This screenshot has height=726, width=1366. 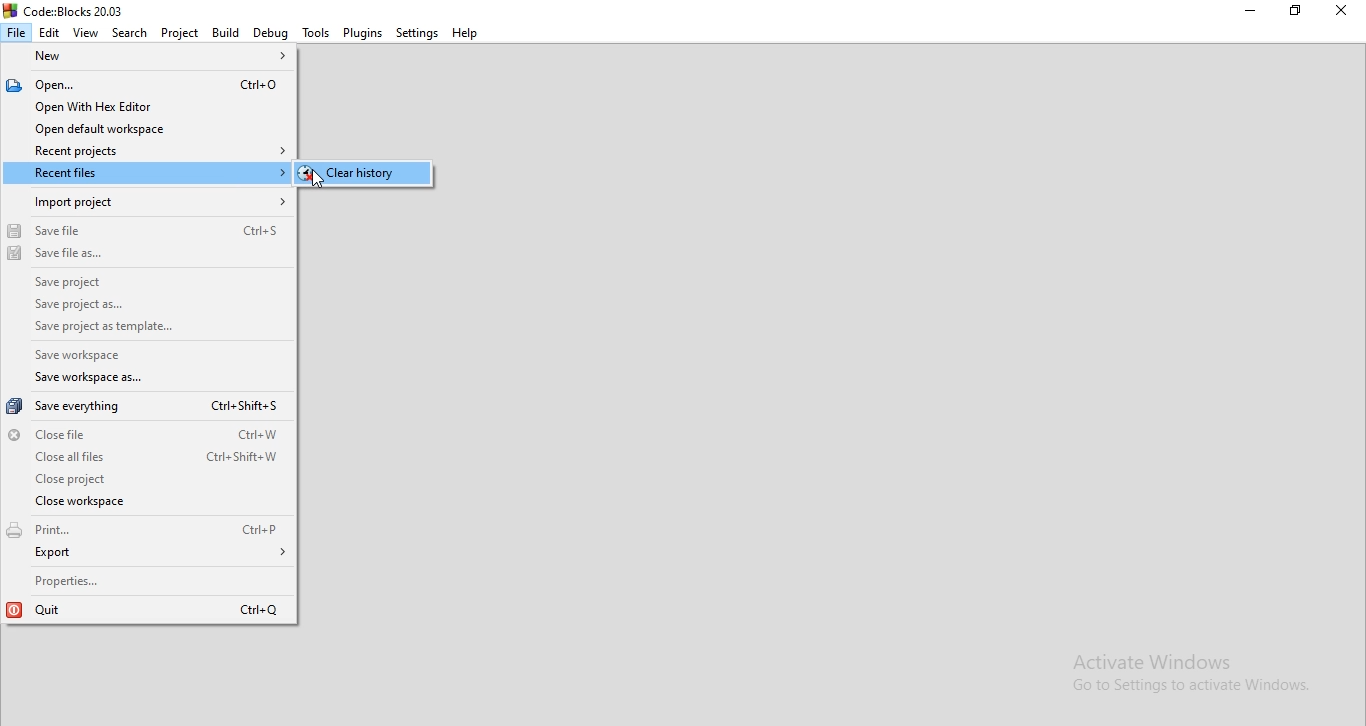 What do you see at coordinates (1295, 11) in the screenshot?
I see `Restore` at bounding box center [1295, 11].